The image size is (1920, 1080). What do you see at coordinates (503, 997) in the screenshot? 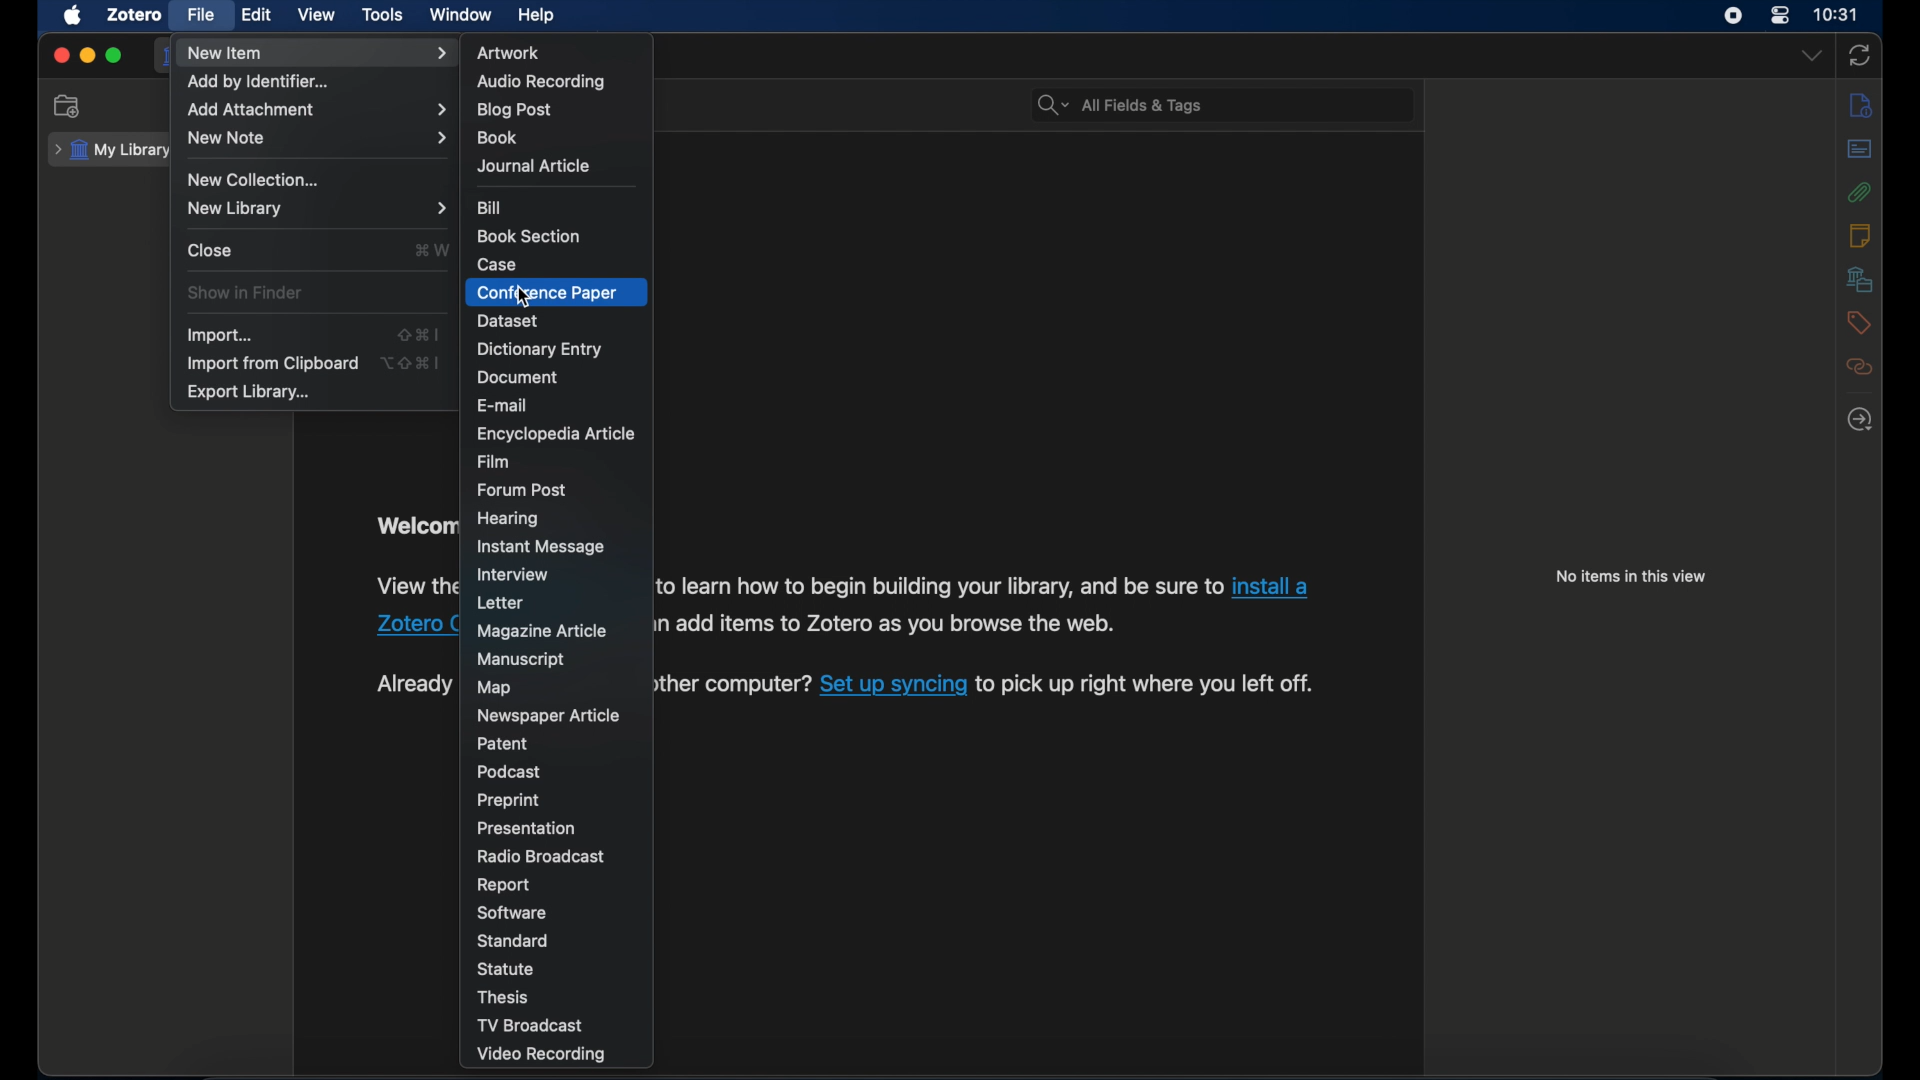
I see `thesis` at bounding box center [503, 997].